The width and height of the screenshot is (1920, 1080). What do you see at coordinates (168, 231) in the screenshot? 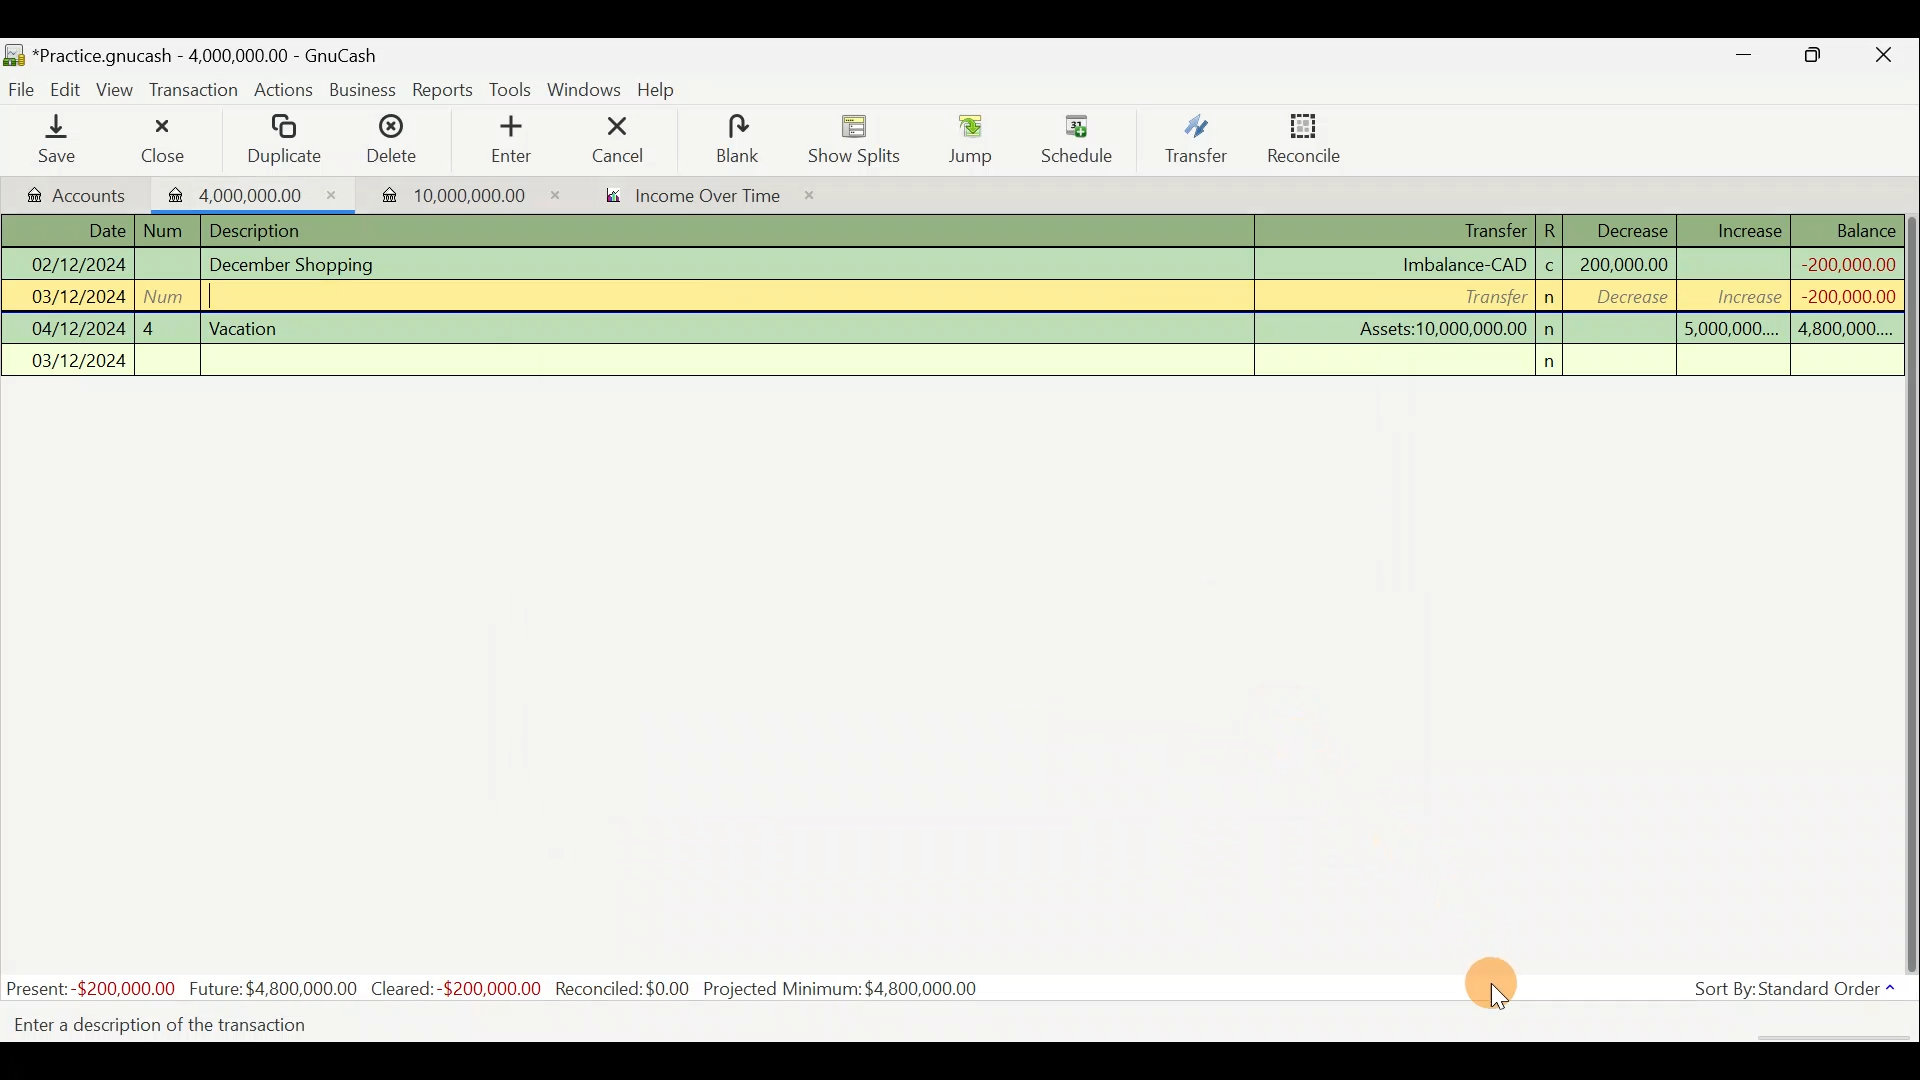
I see `num` at bounding box center [168, 231].